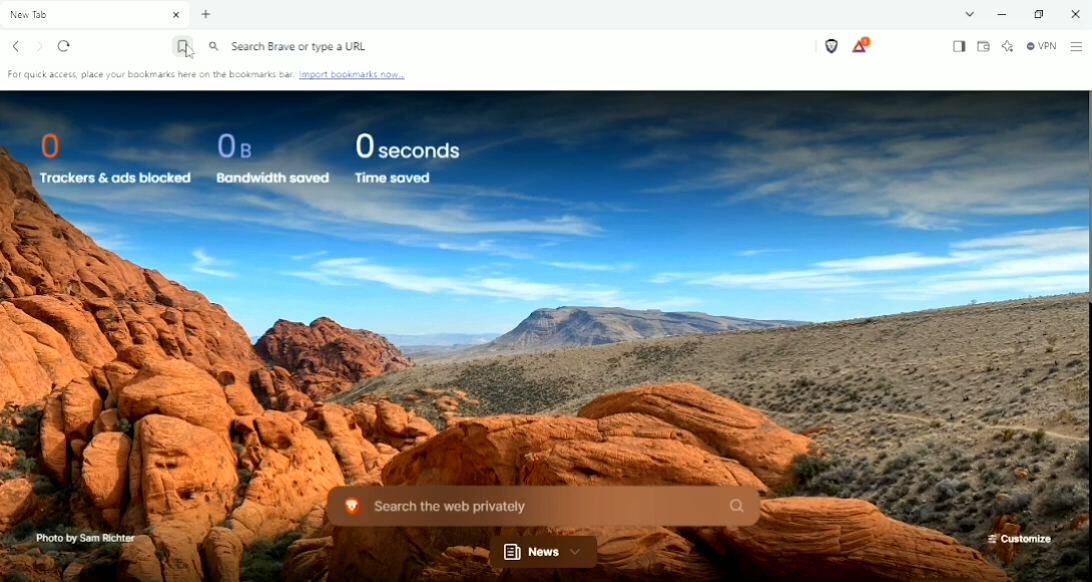 This screenshot has height=582, width=1092. Describe the element at coordinates (957, 46) in the screenshot. I see `Show Sidebar` at that location.